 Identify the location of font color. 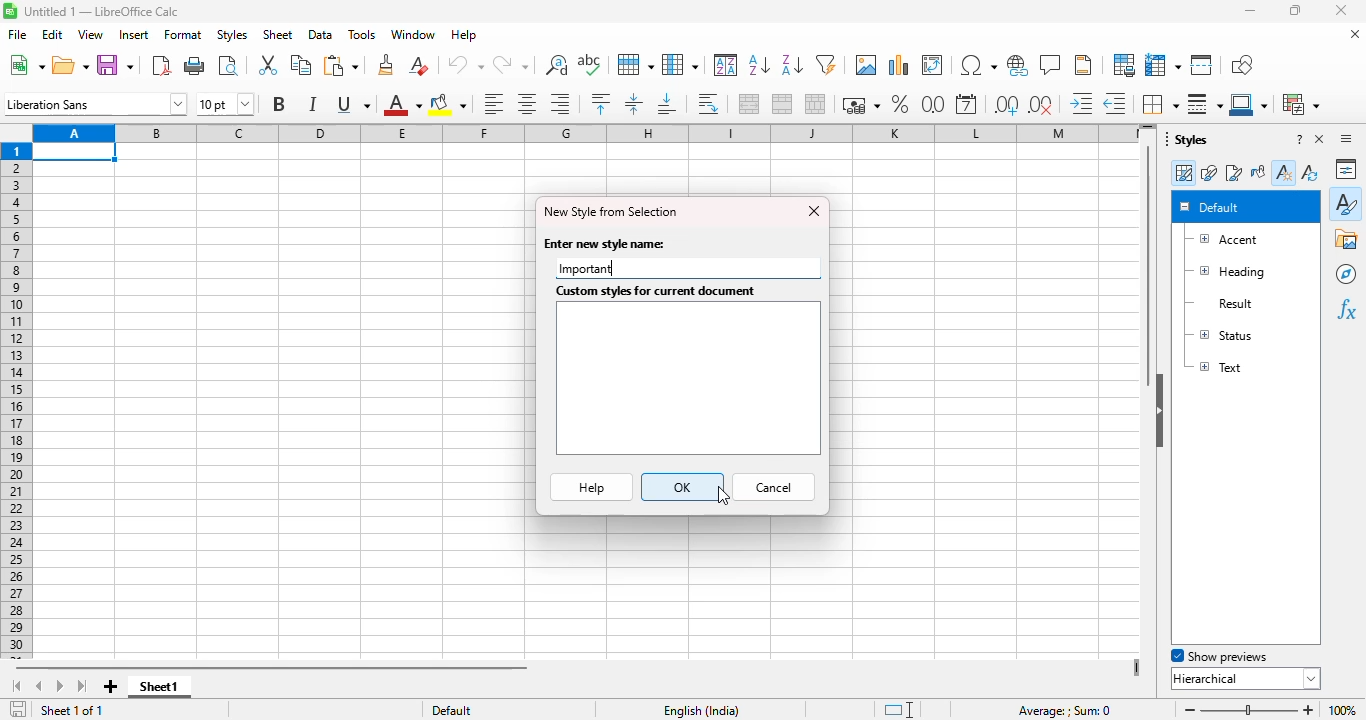
(403, 104).